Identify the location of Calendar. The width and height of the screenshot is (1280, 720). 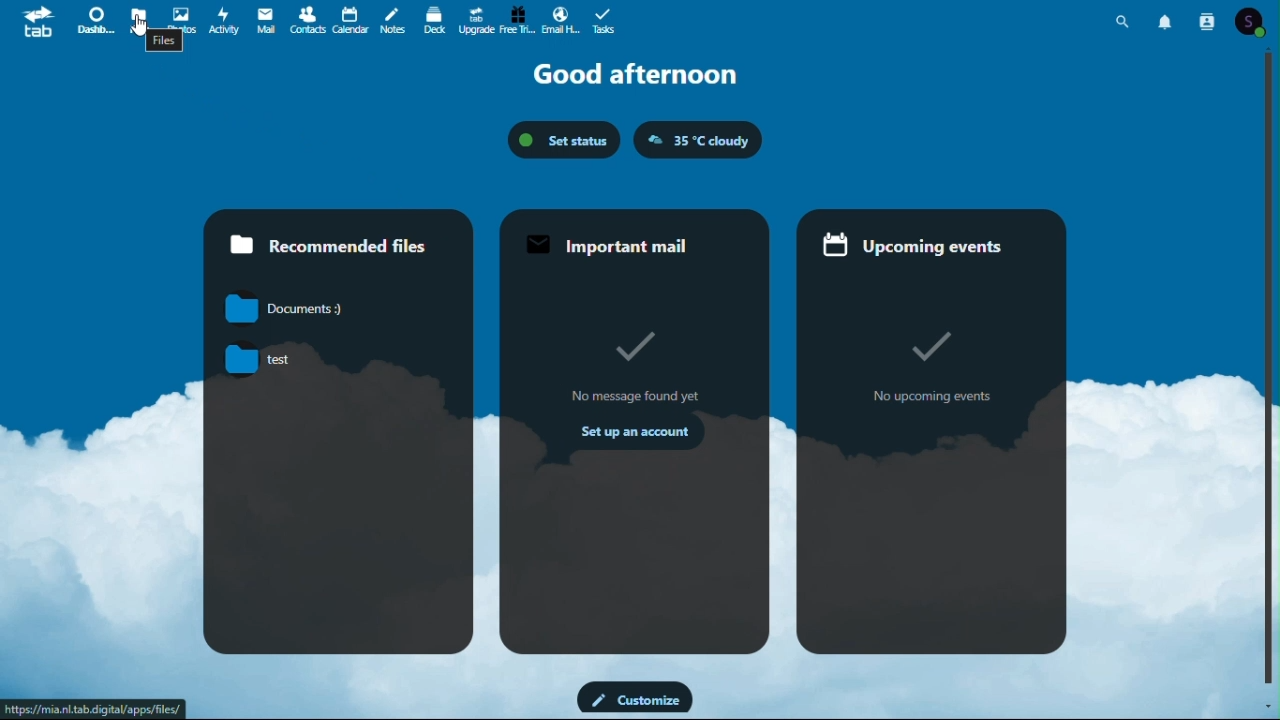
(351, 21).